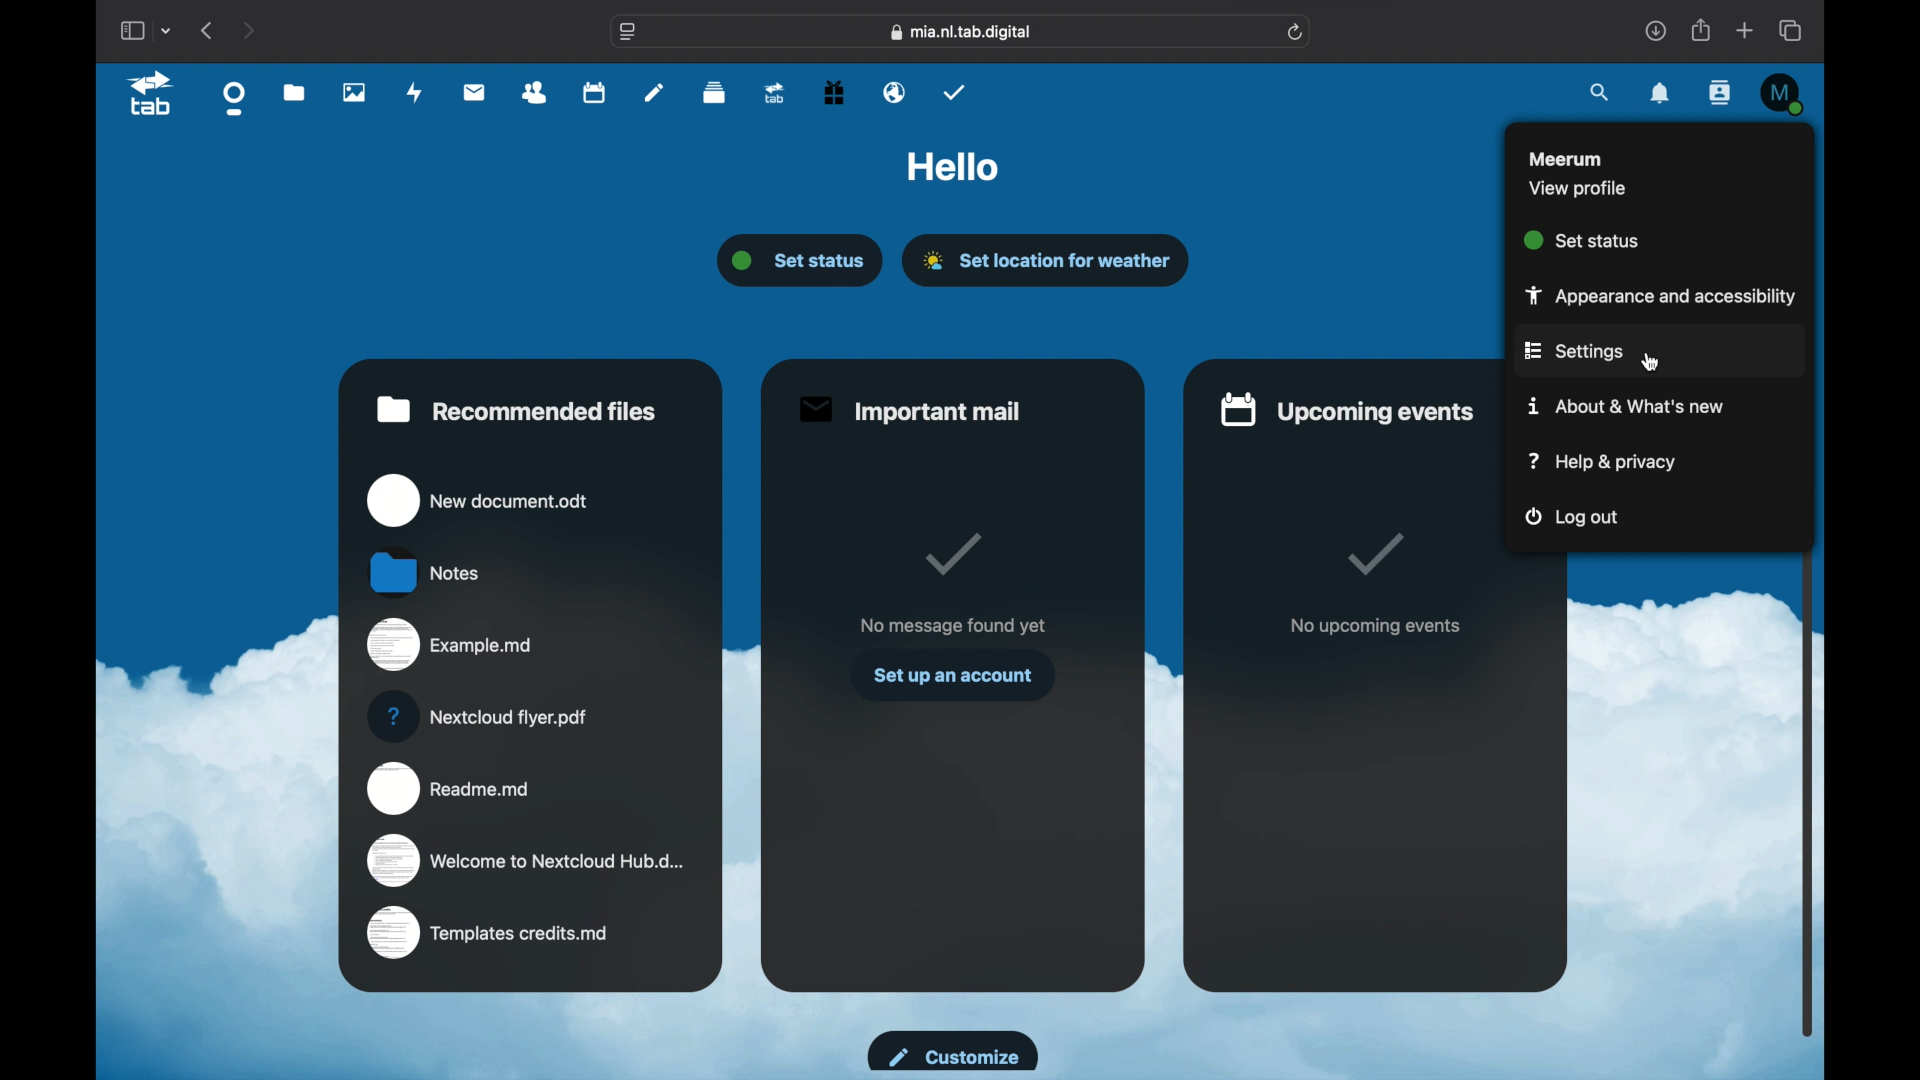  Describe the element at coordinates (1660, 94) in the screenshot. I see `notifications` at that location.